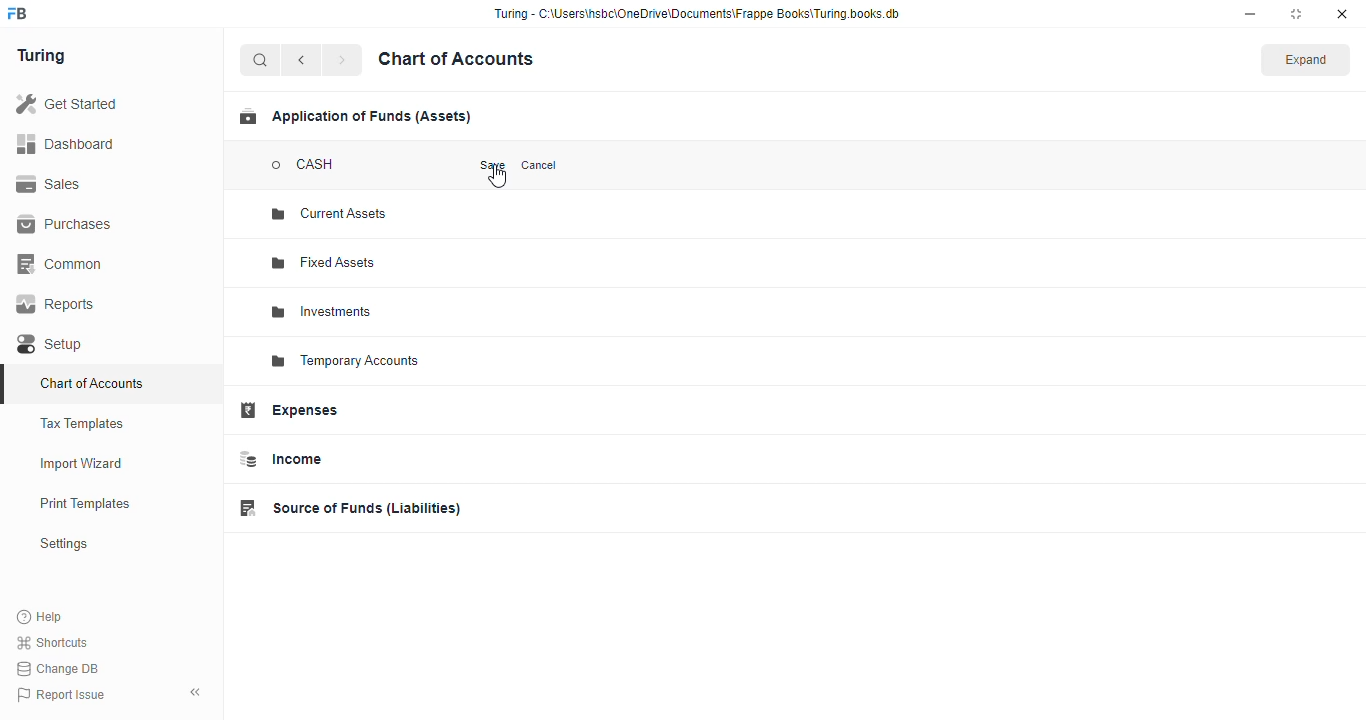 The width and height of the screenshot is (1366, 720). What do you see at coordinates (323, 312) in the screenshot?
I see `investments` at bounding box center [323, 312].